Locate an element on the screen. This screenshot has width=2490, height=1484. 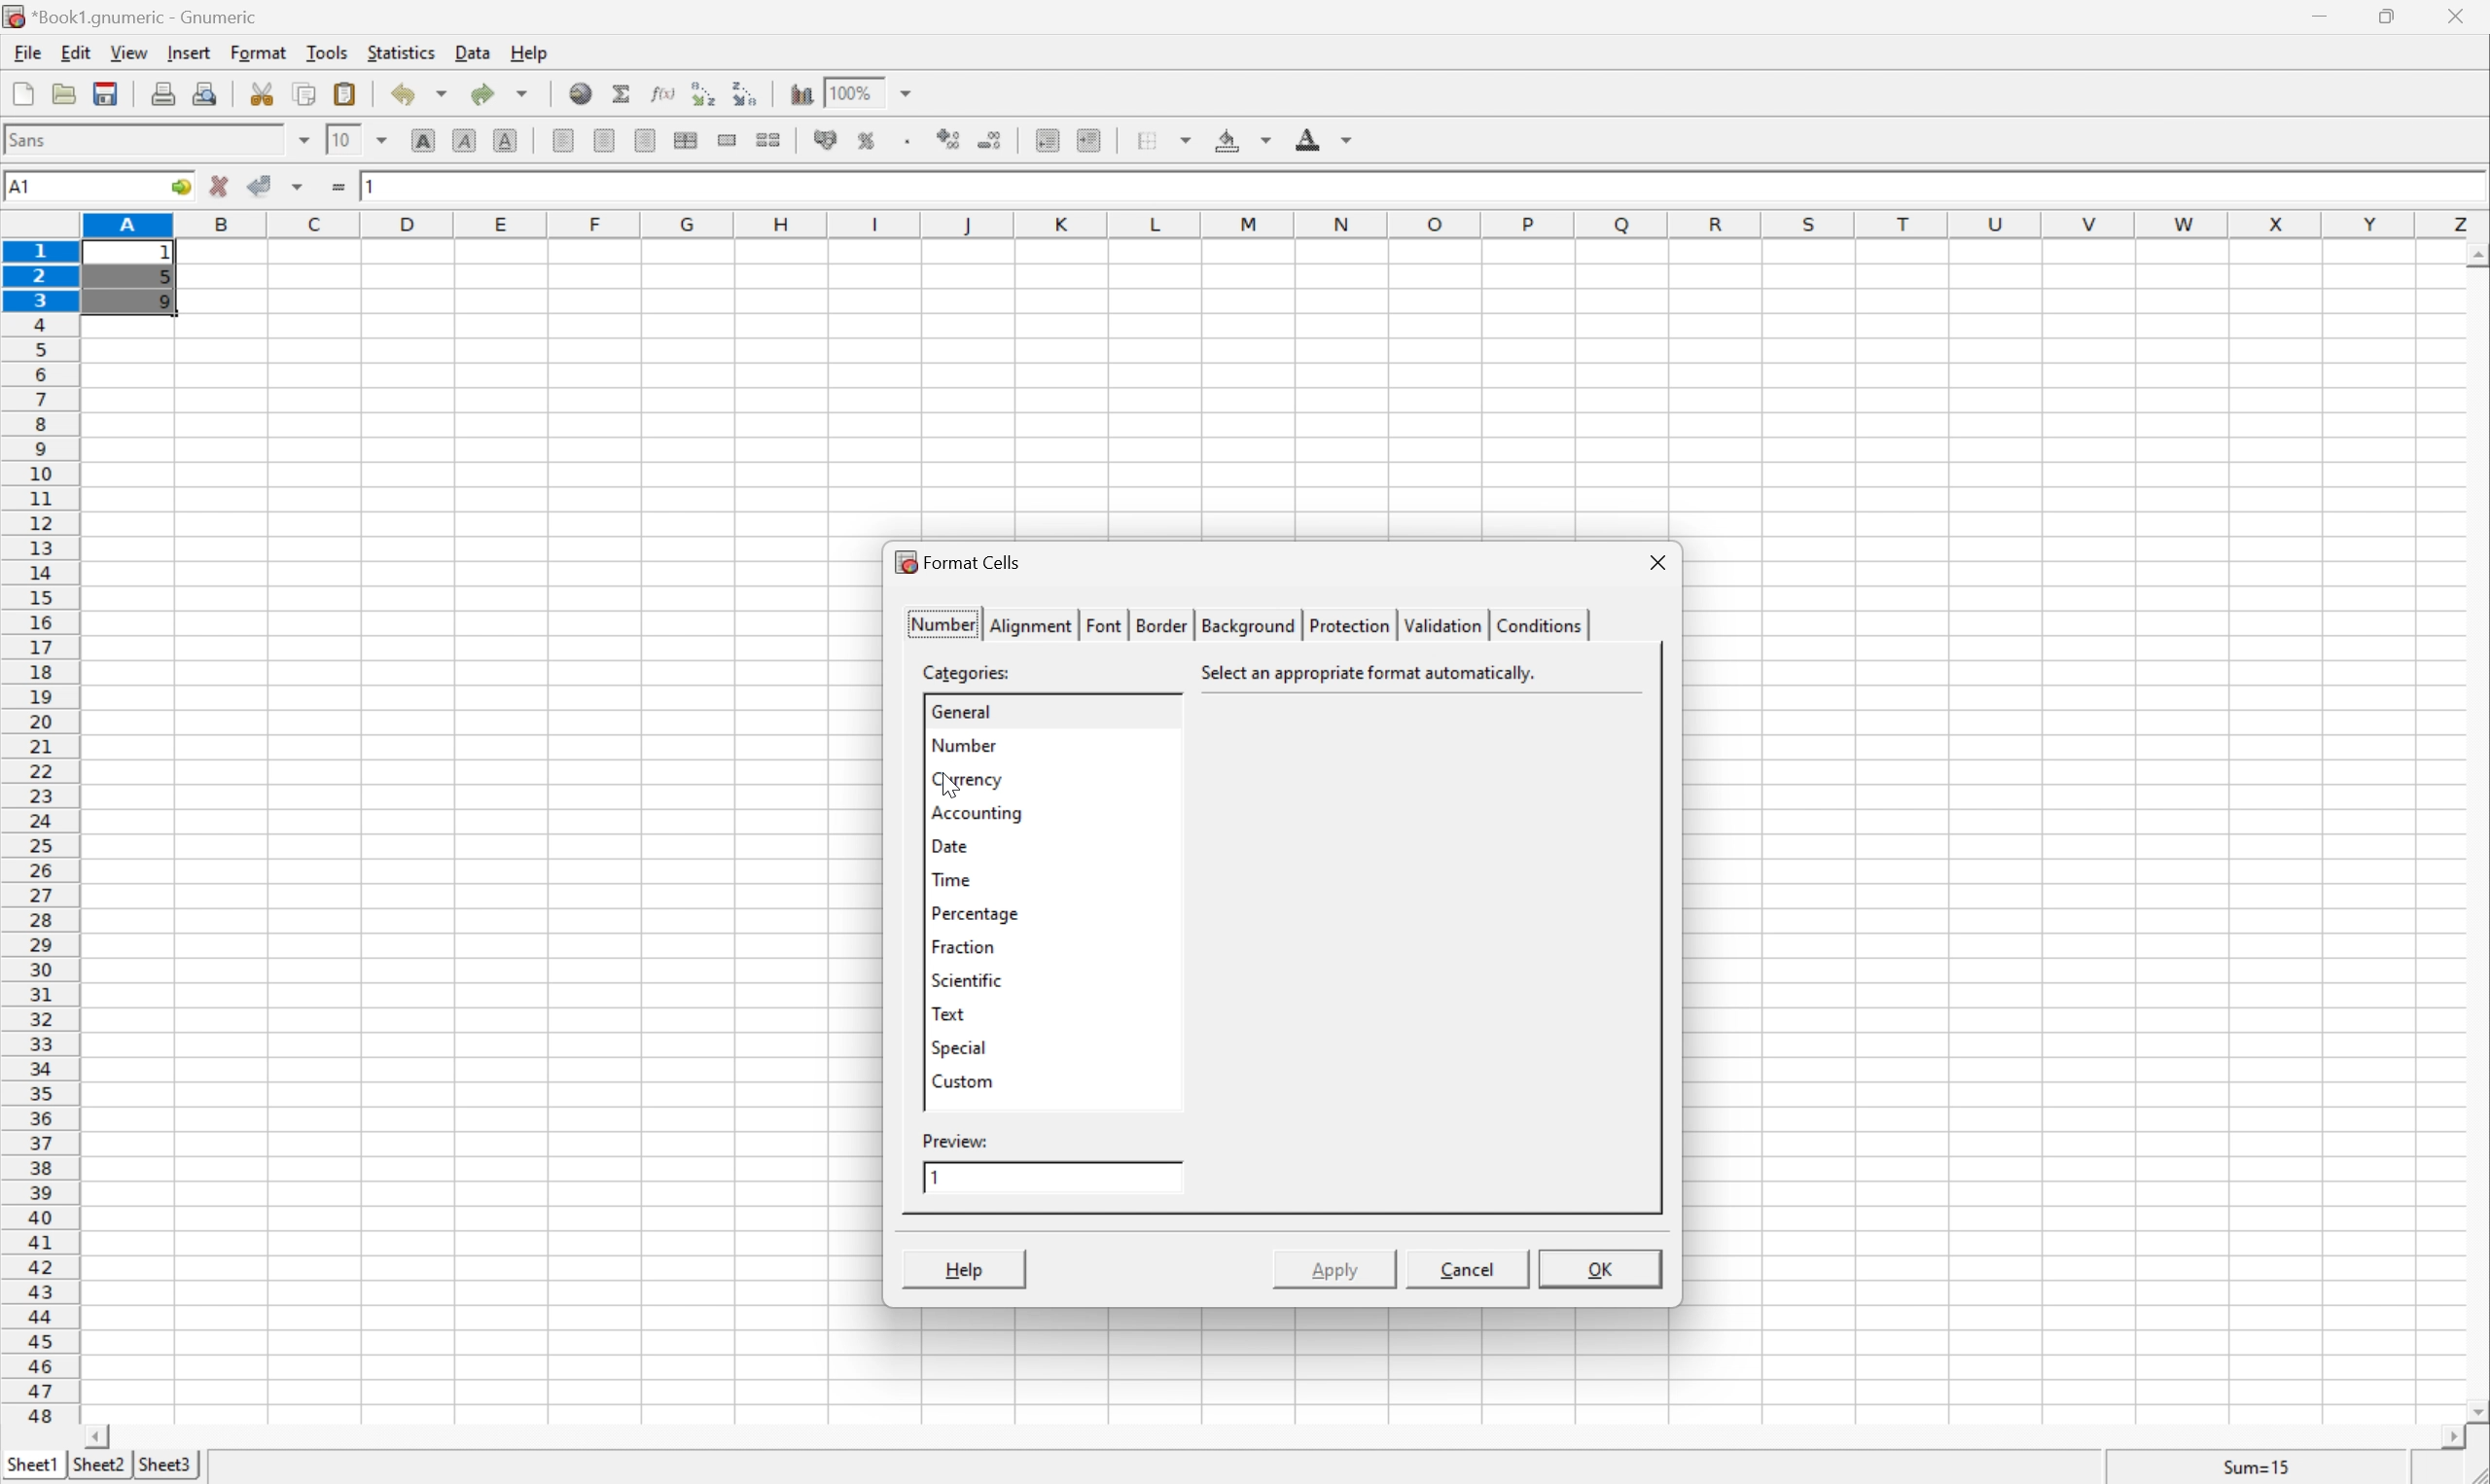
application name is located at coordinates (137, 14).